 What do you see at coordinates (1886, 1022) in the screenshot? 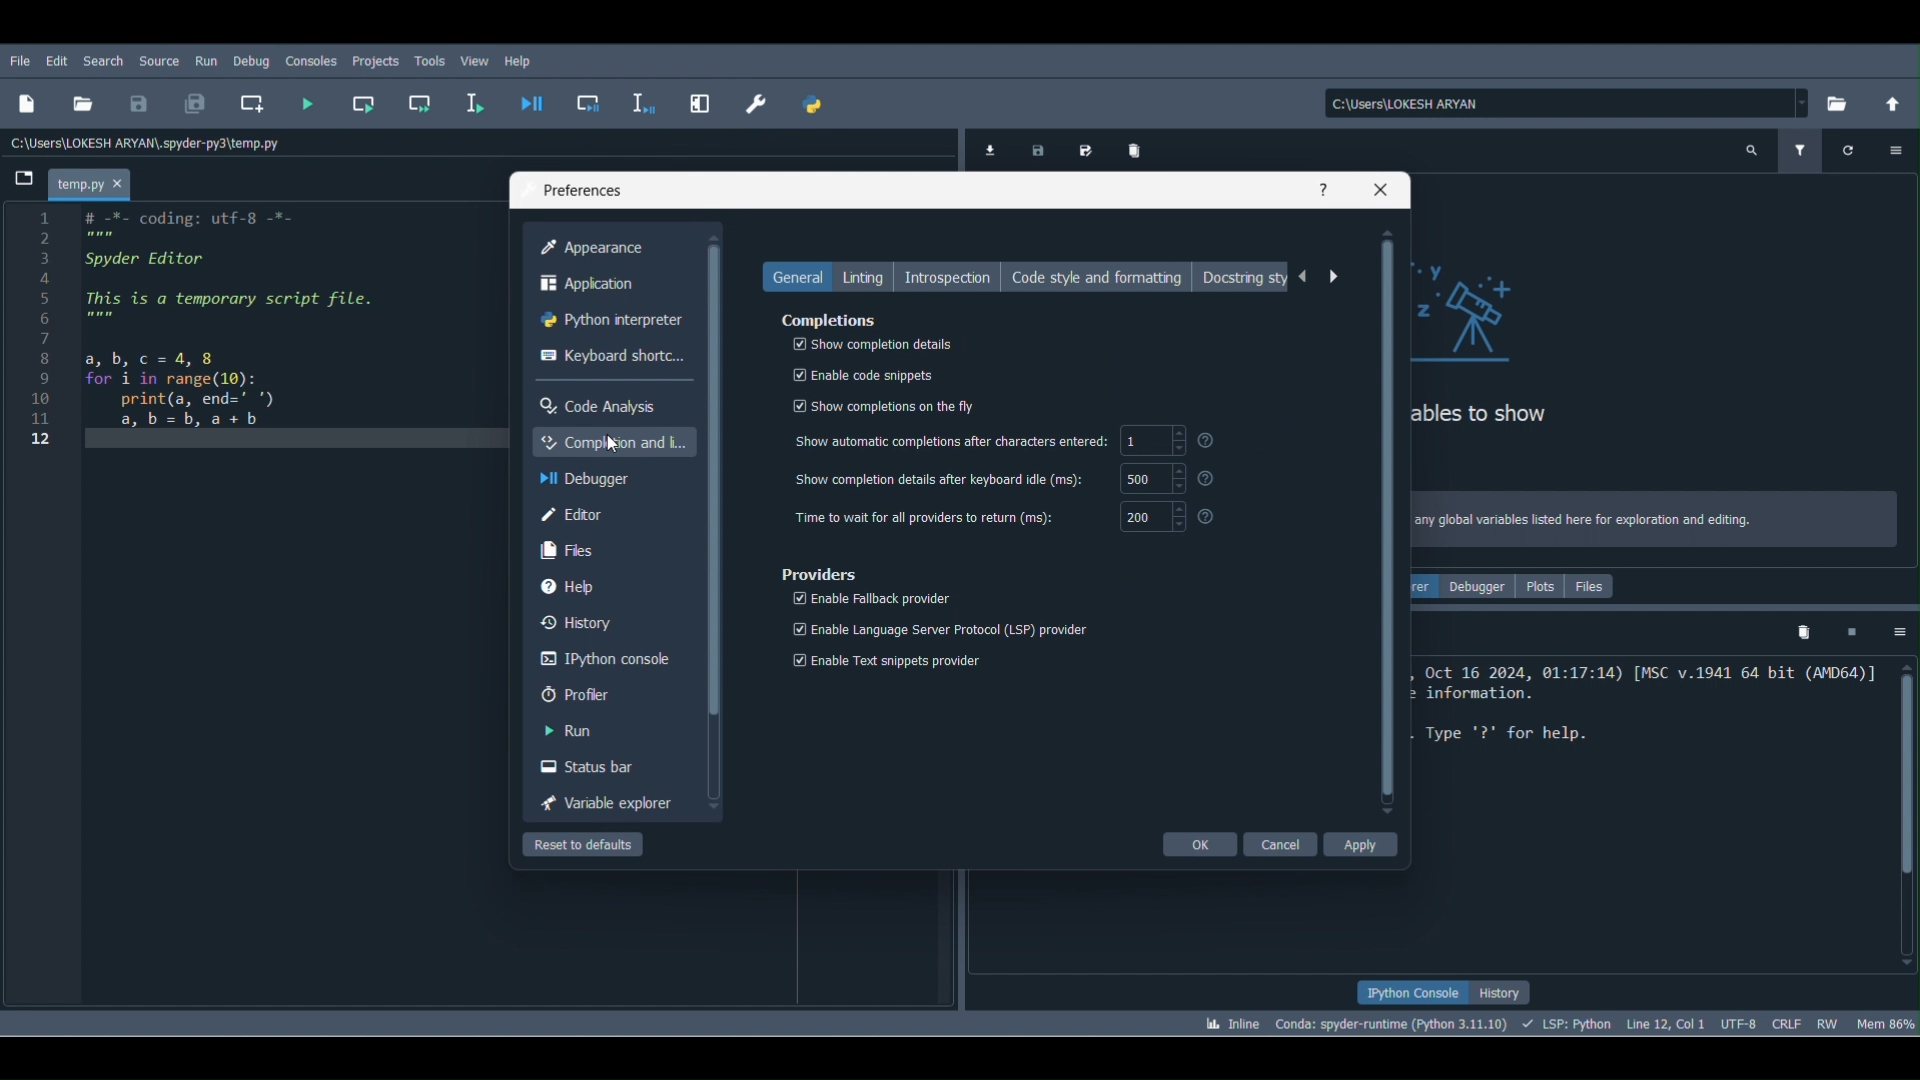
I see `Global memory usage` at bounding box center [1886, 1022].